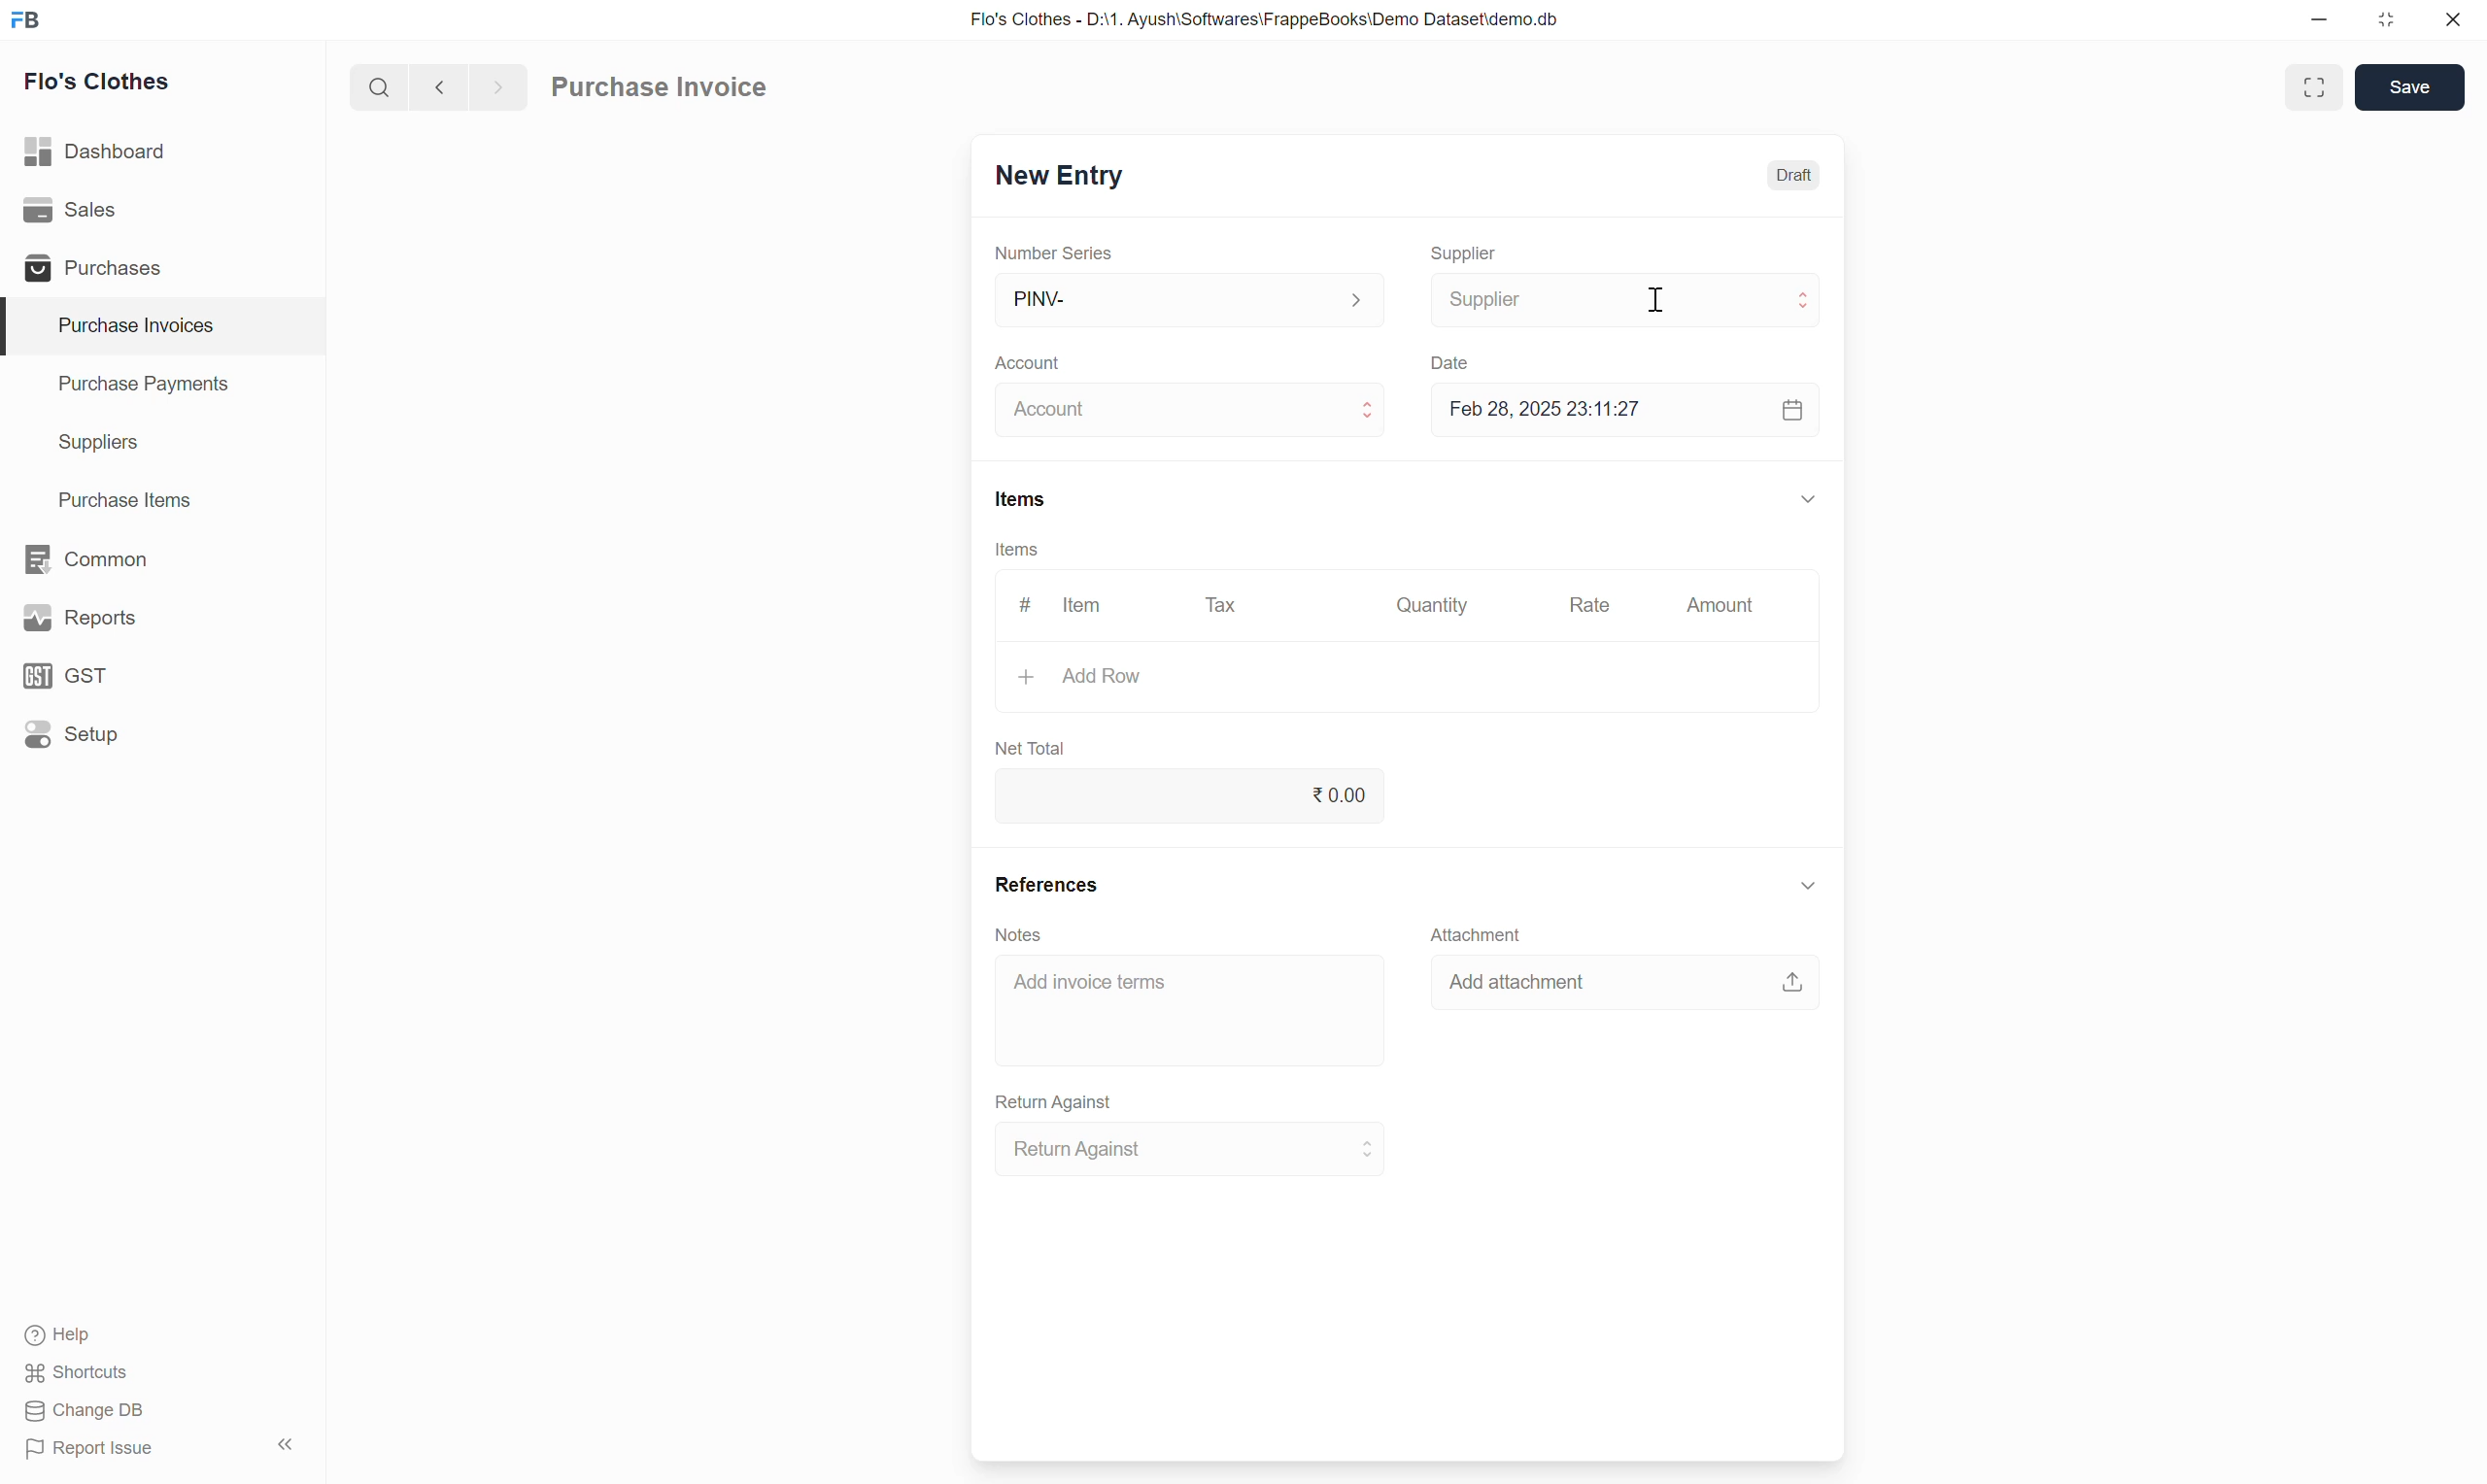  I want to click on Account, so click(1191, 410).